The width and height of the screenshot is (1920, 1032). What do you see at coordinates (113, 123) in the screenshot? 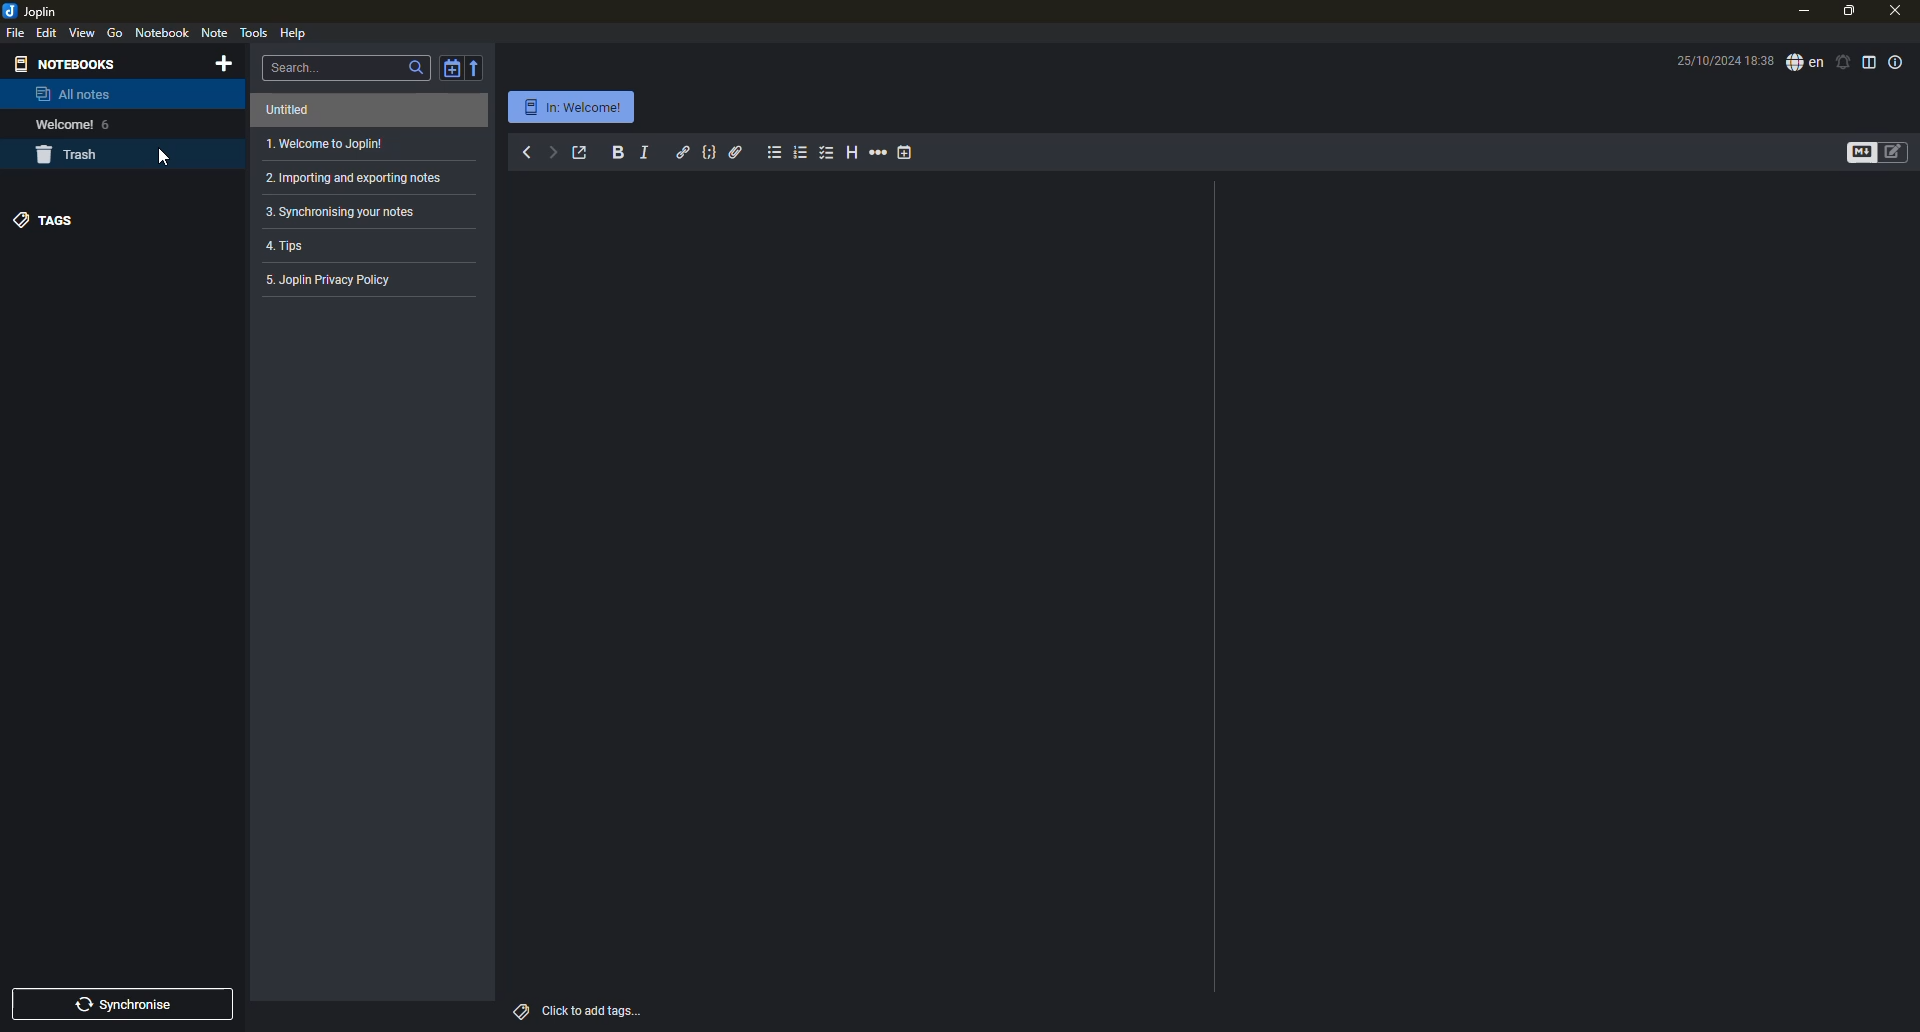
I see `6` at bounding box center [113, 123].